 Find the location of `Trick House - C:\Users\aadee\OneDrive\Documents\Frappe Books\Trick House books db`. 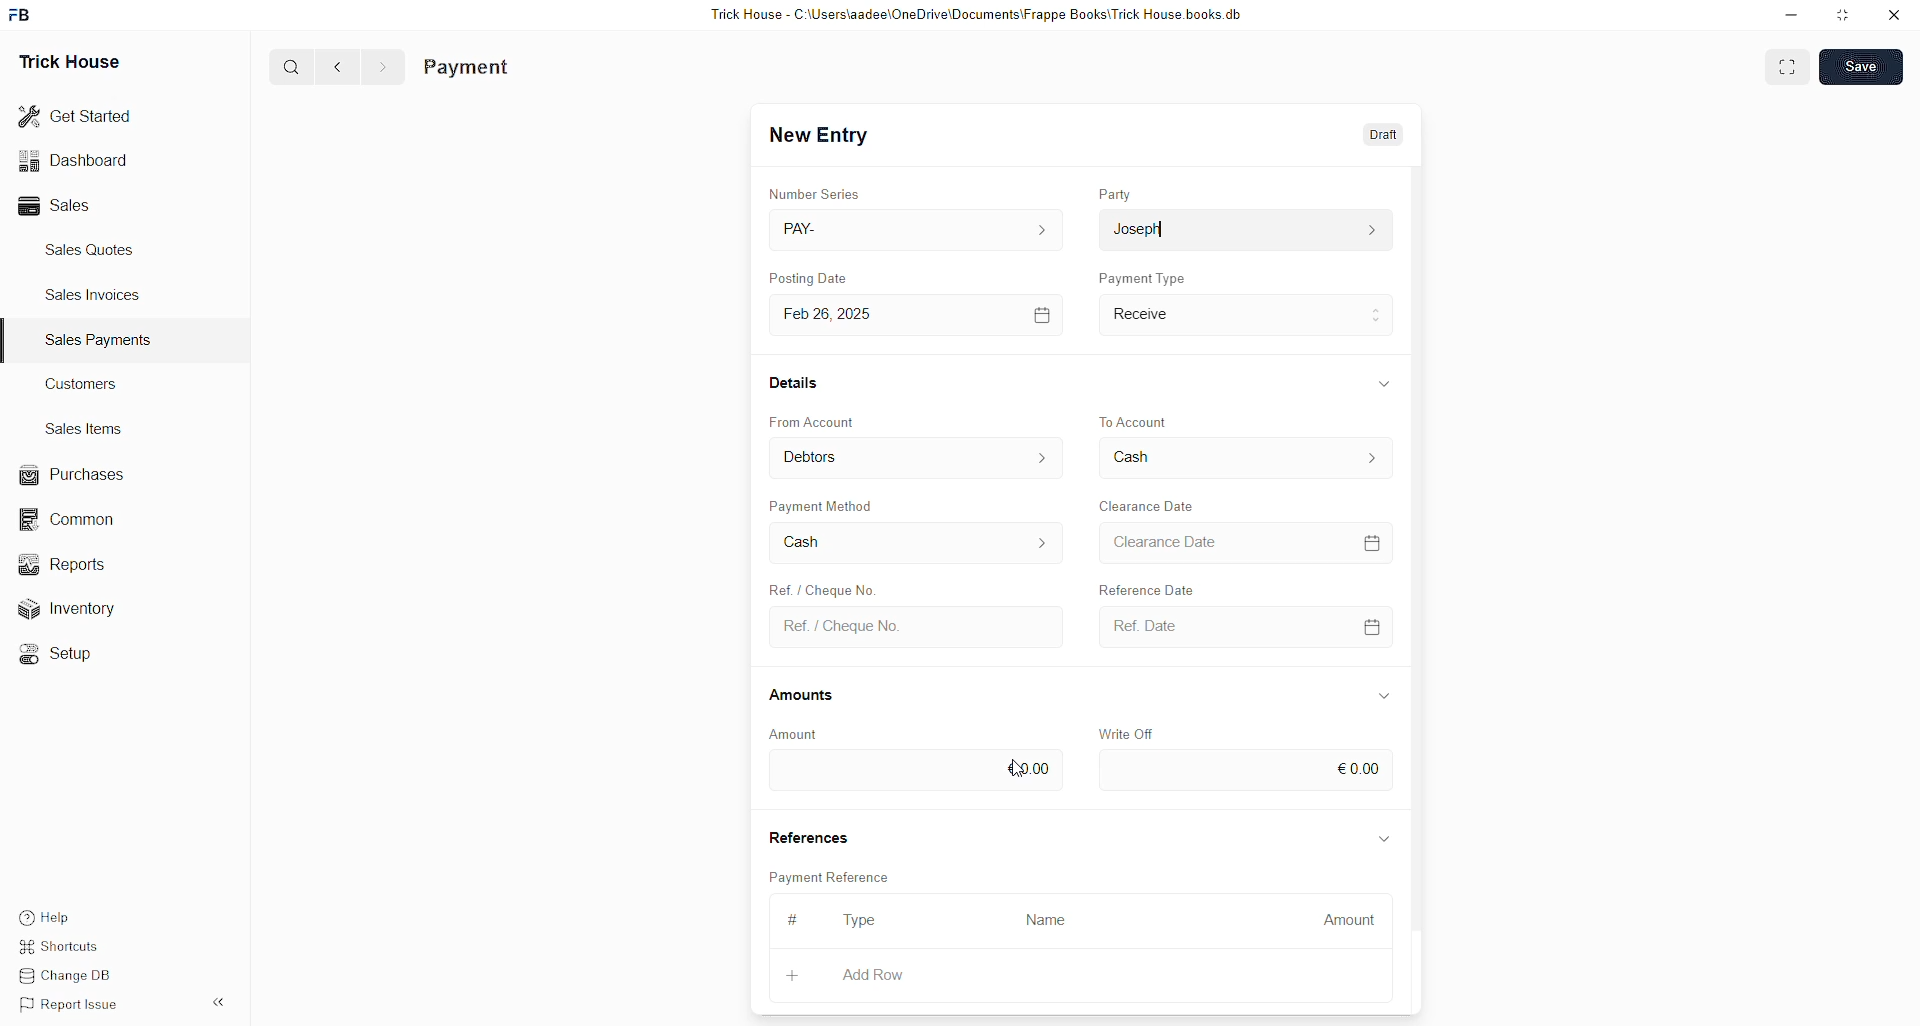

Trick House - C:\Users\aadee\OneDrive\Documents\Frappe Books\Trick House books db is located at coordinates (978, 15).